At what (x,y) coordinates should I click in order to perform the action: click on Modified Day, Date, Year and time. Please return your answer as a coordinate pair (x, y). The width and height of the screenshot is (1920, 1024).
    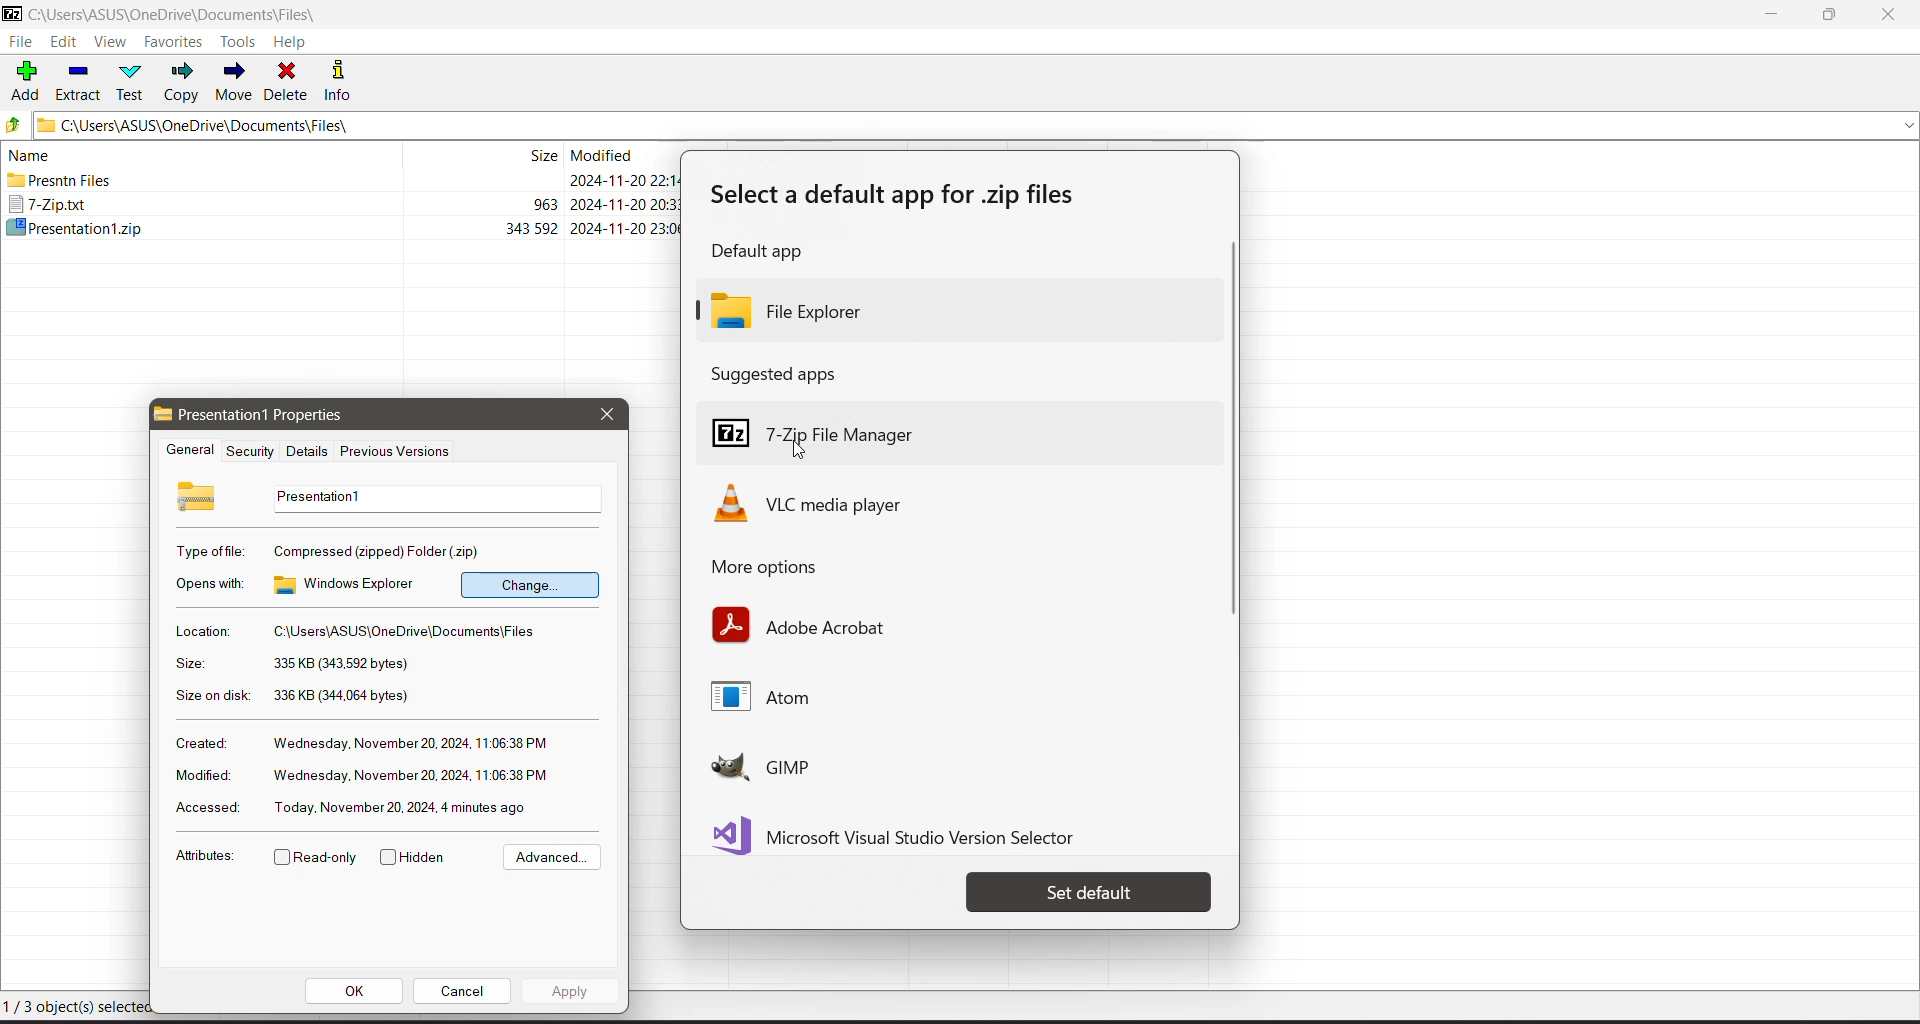
    Looking at the image, I should click on (411, 776).